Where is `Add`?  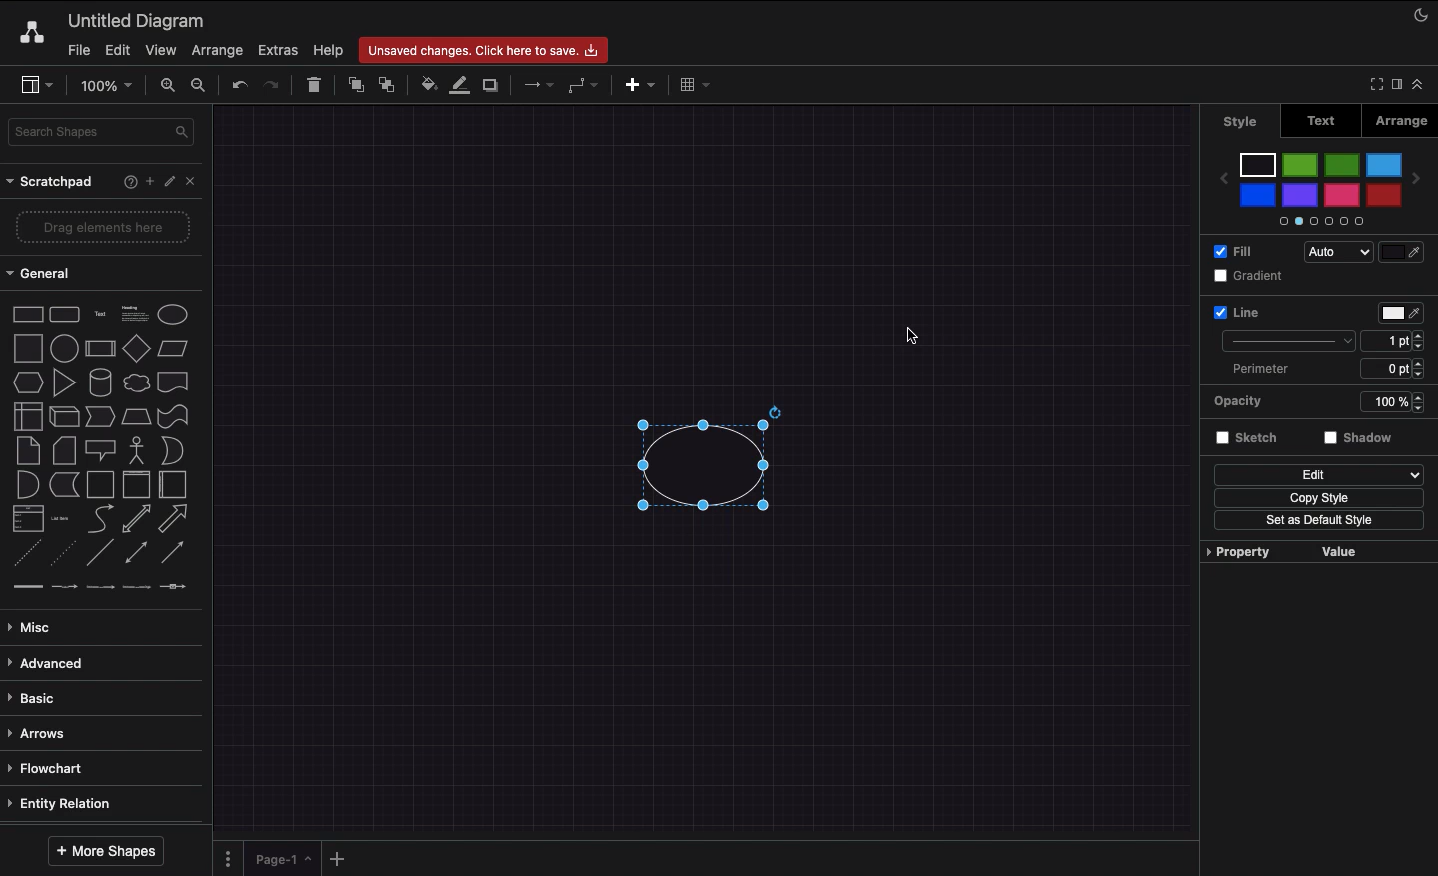 Add is located at coordinates (149, 180).